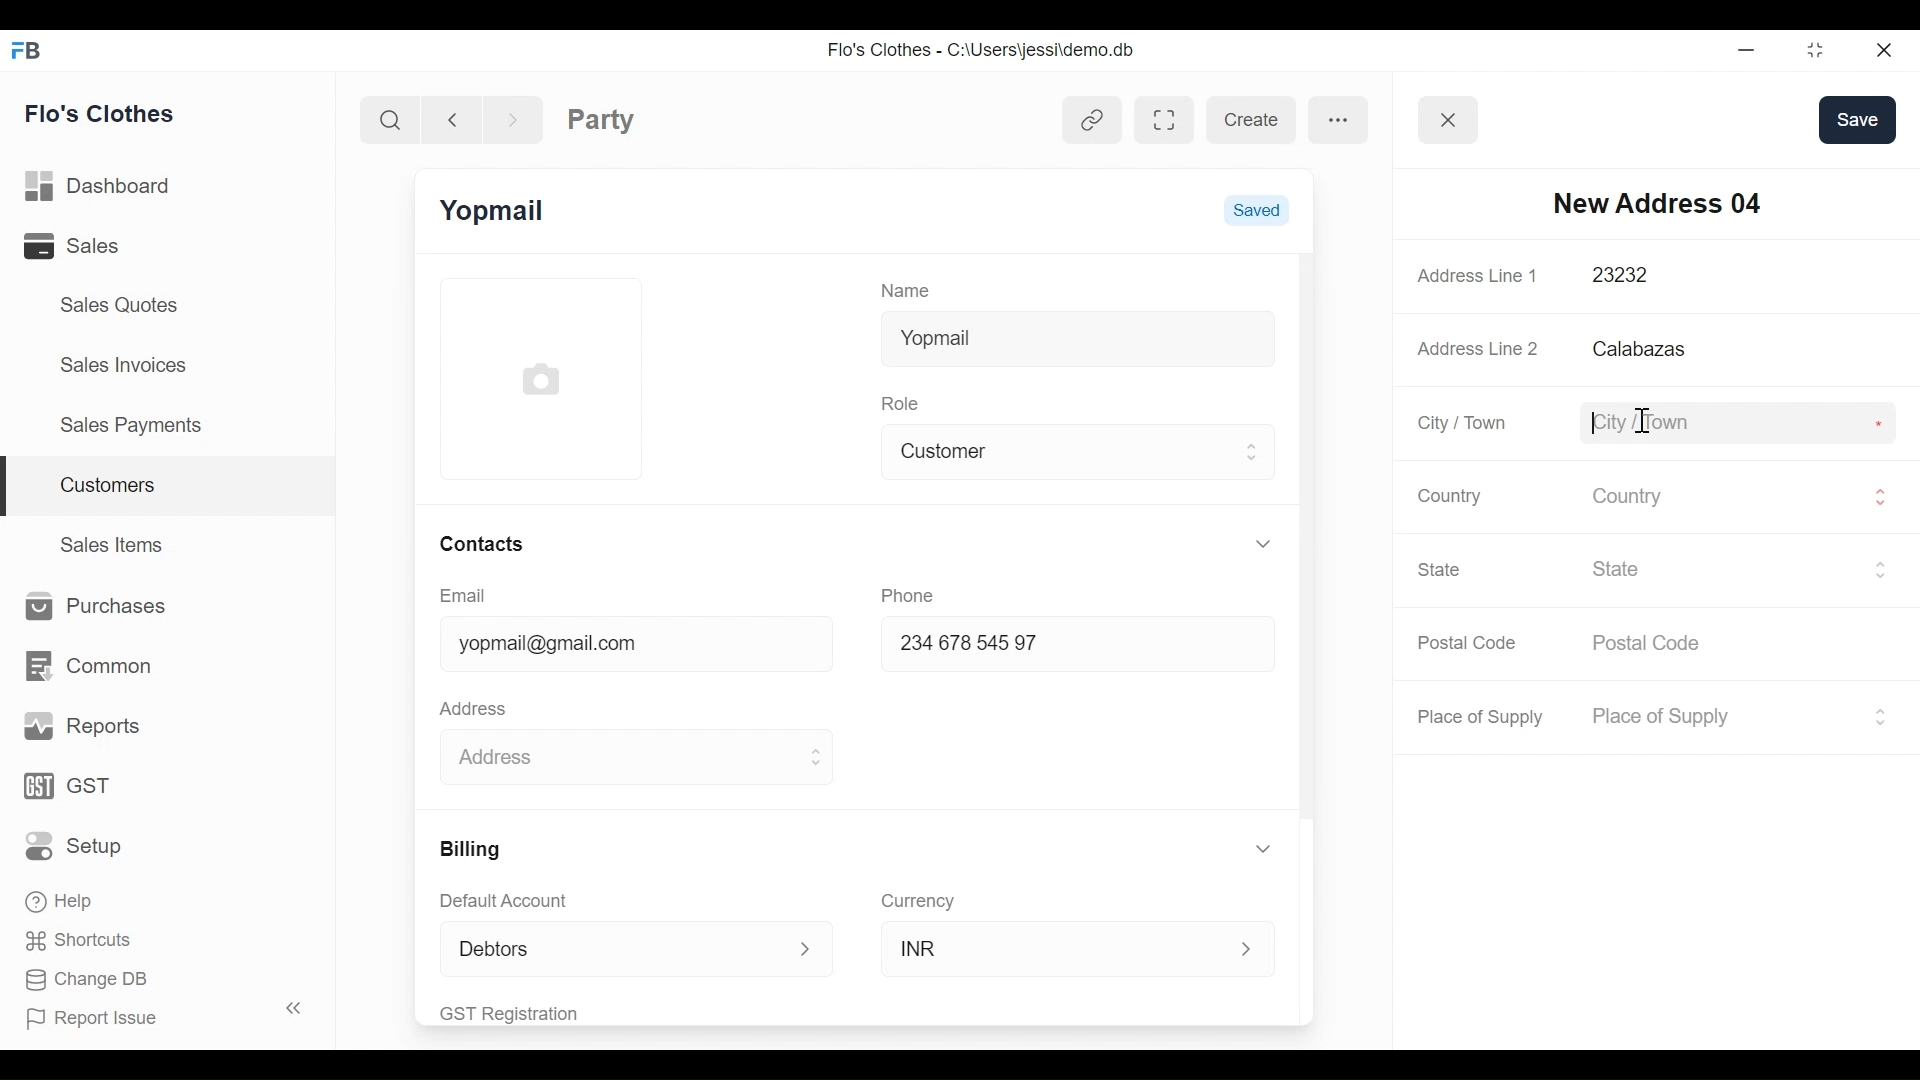 The image size is (1920, 1080). What do you see at coordinates (1092, 123) in the screenshot?
I see `View linked entries` at bounding box center [1092, 123].